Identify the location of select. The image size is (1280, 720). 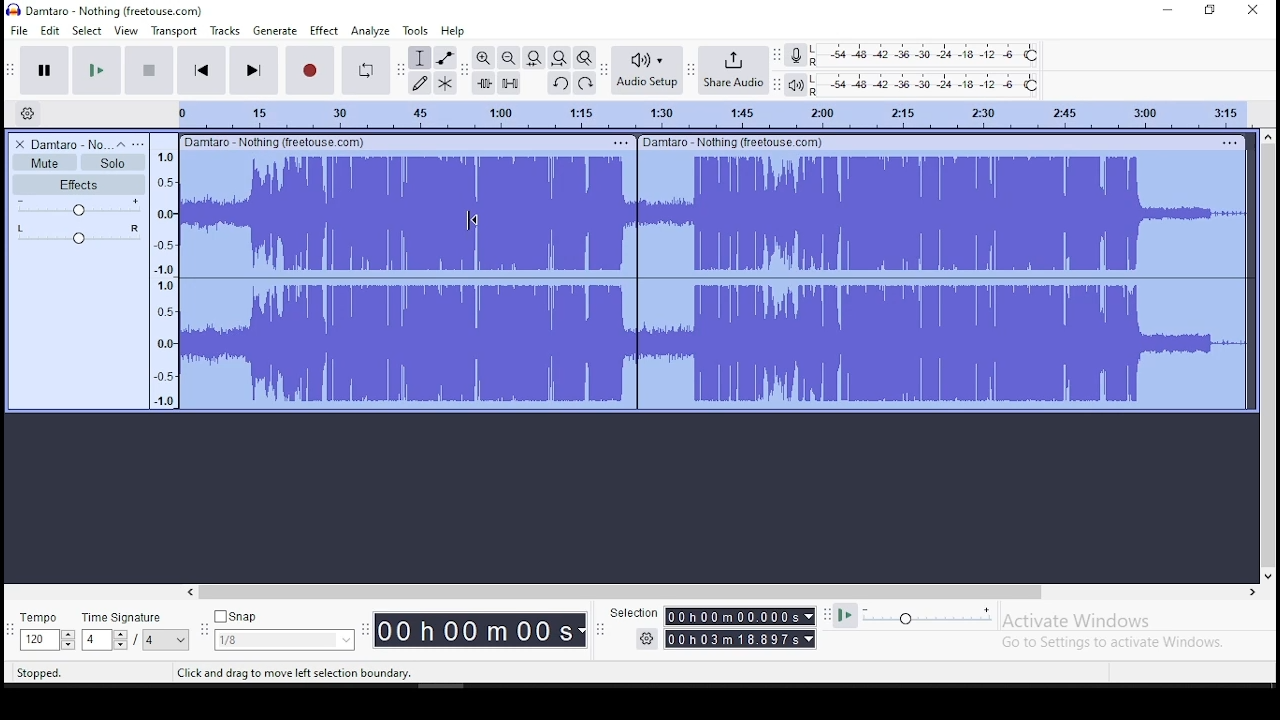
(86, 31).